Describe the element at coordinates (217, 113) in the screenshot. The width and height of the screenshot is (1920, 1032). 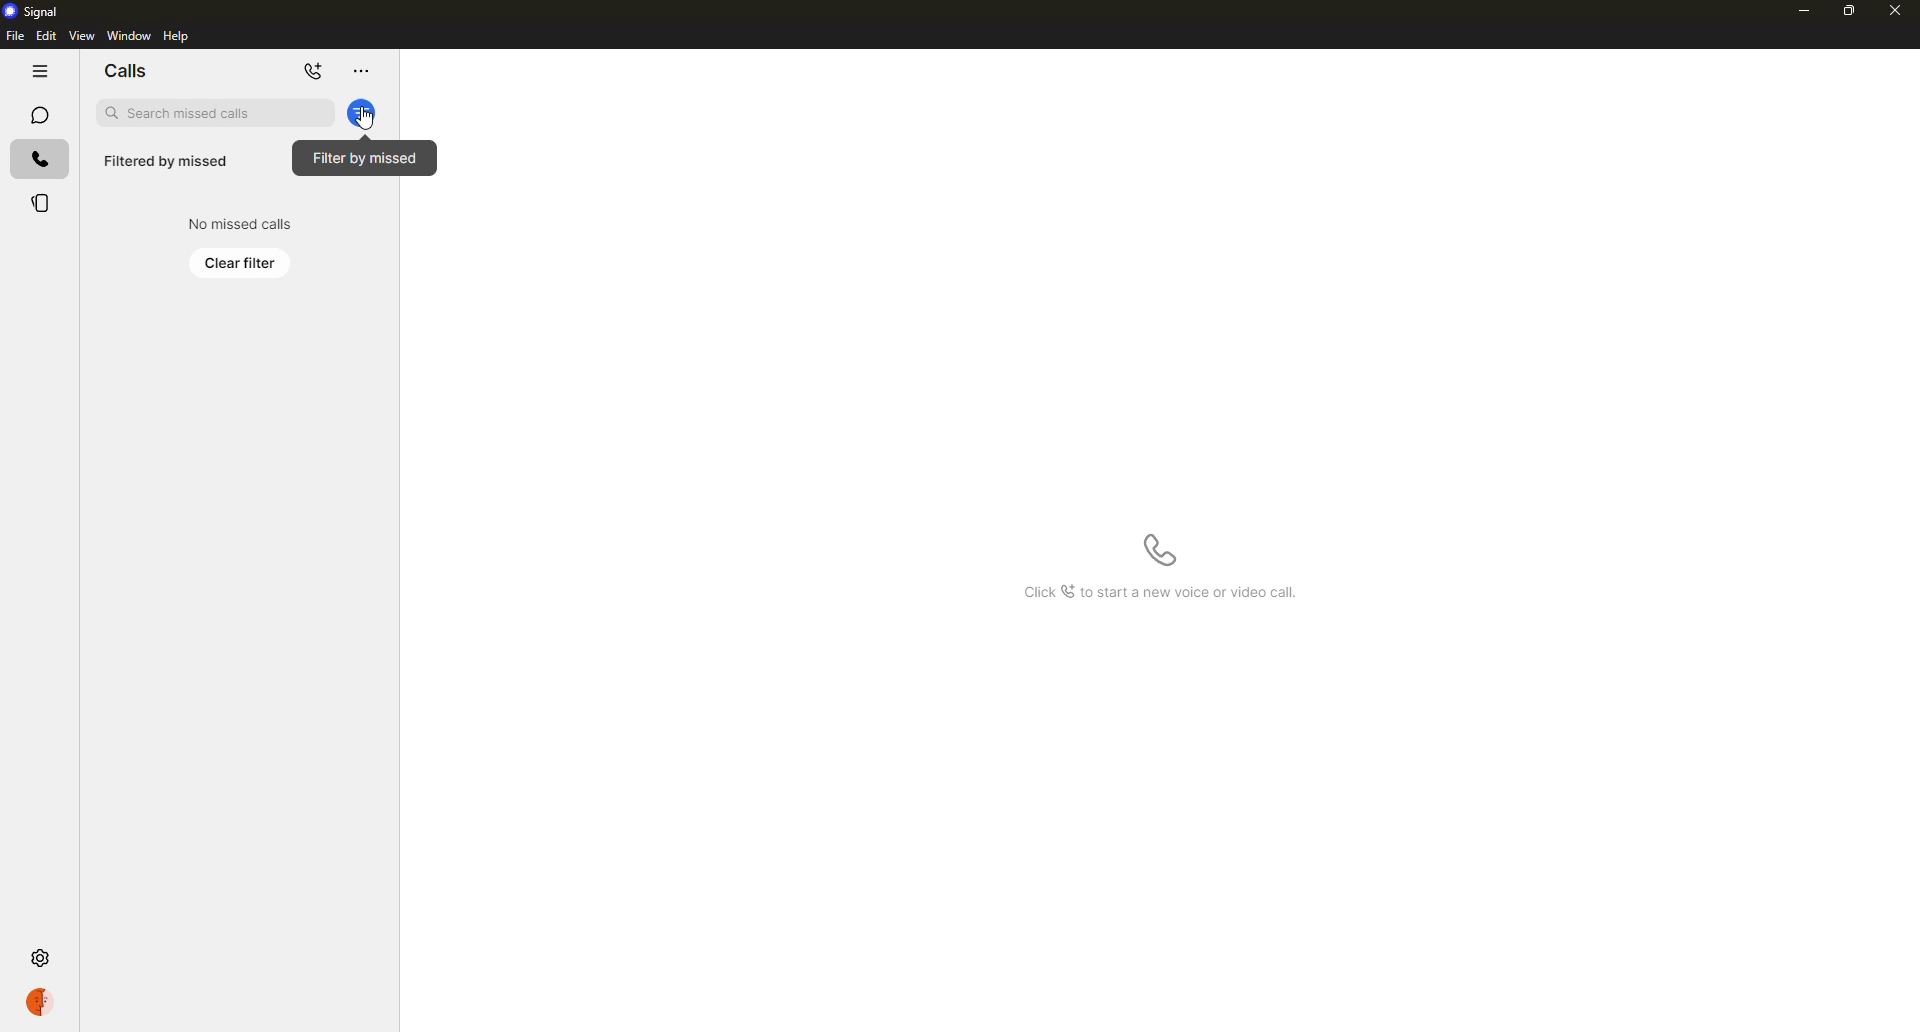
I see `search` at that location.